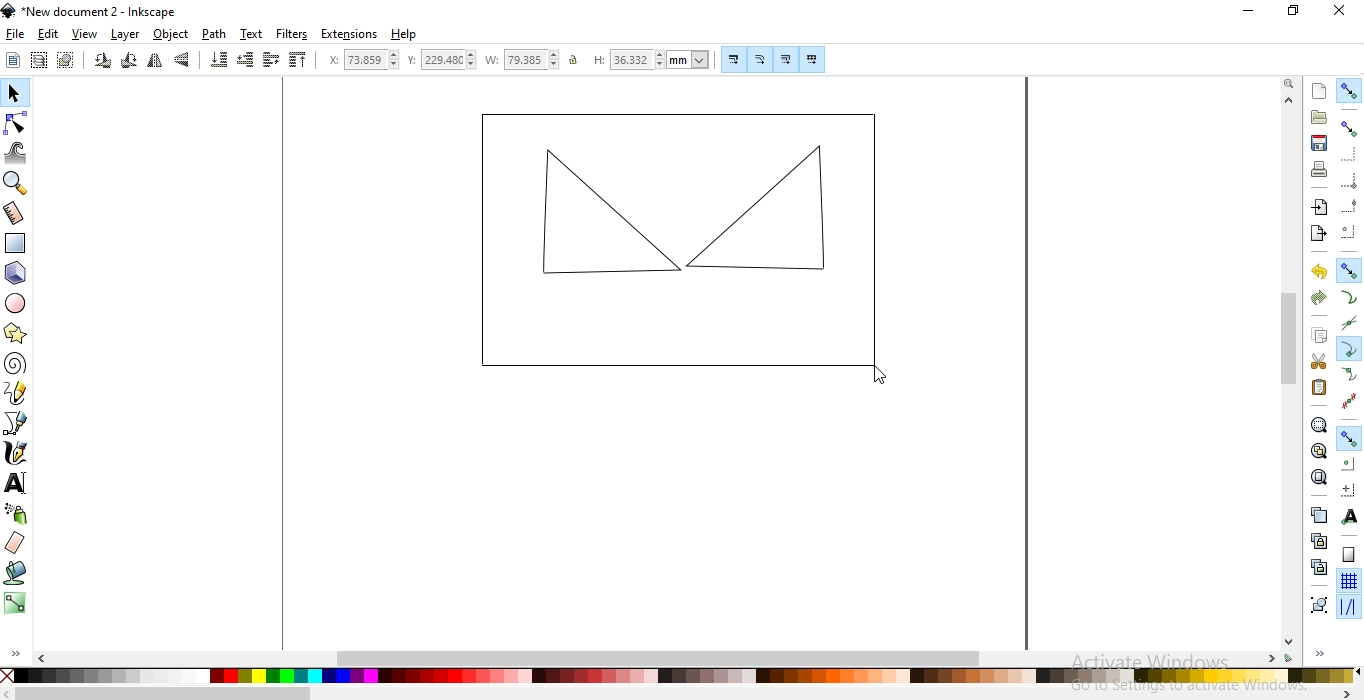  I want to click on create stars and polygons, so click(16, 333).